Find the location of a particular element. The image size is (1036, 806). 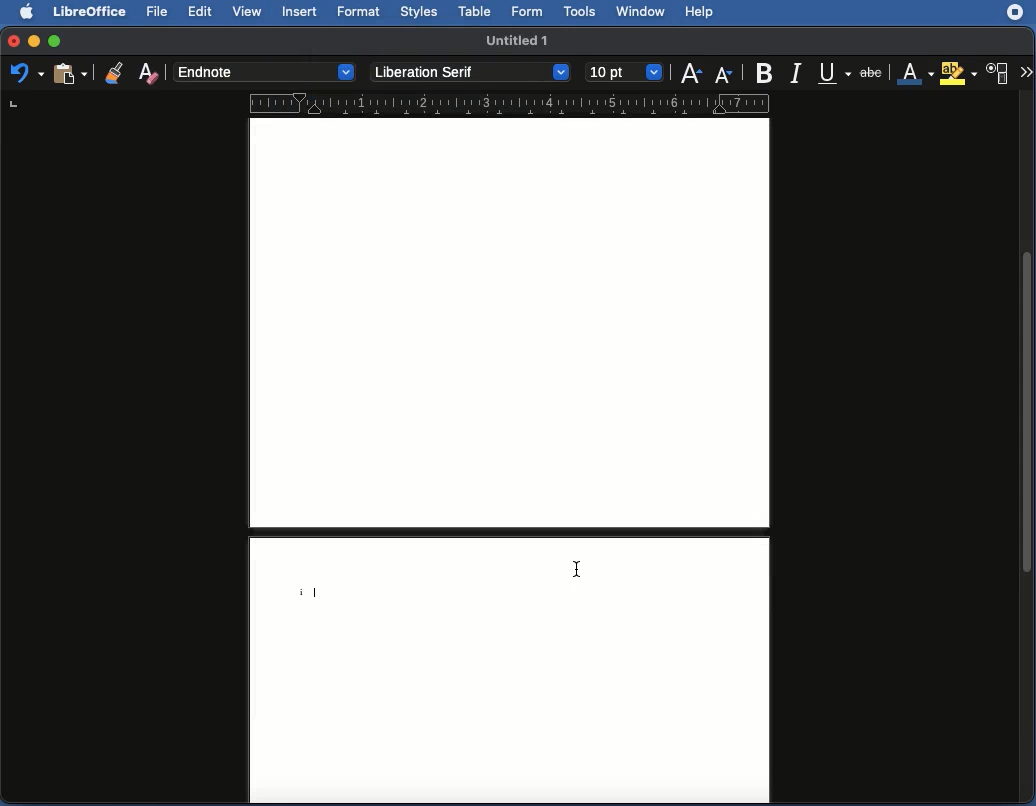

Undo is located at coordinates (28, 73).